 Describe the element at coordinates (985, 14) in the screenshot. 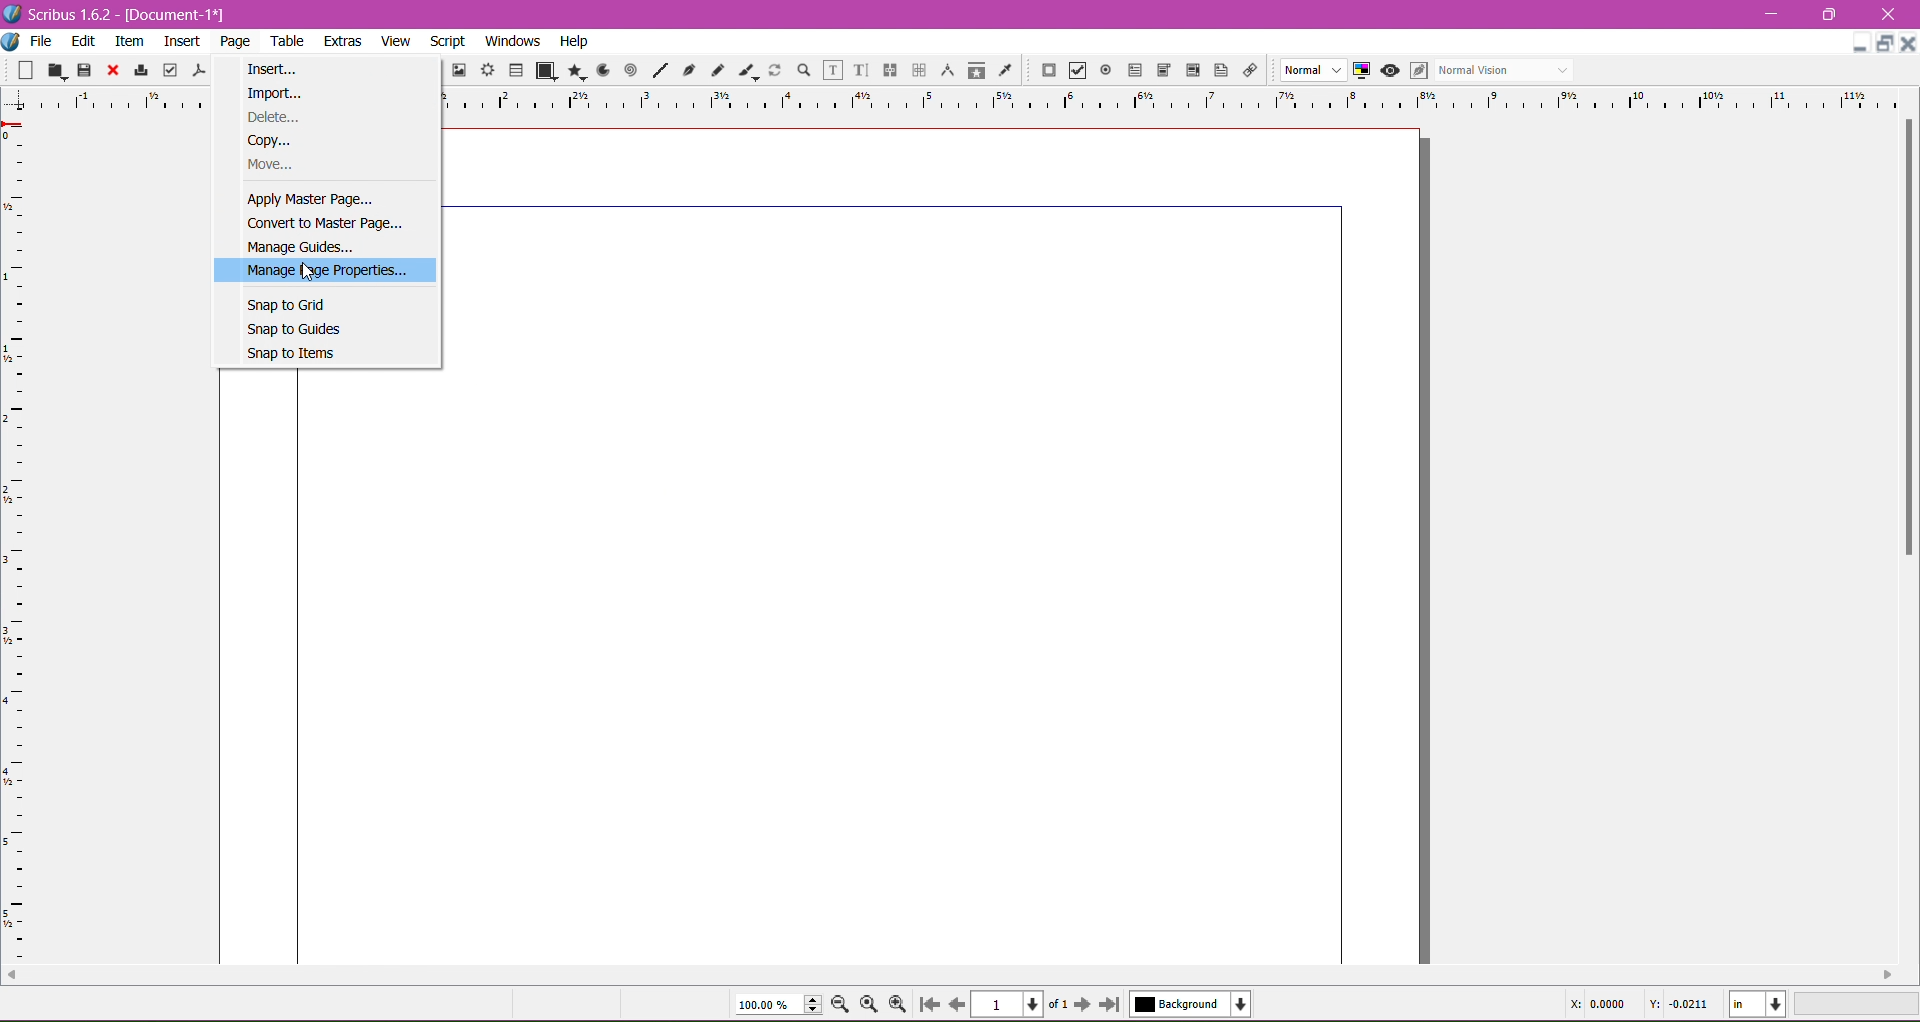

I see `Title Bar color change on click` at that location.